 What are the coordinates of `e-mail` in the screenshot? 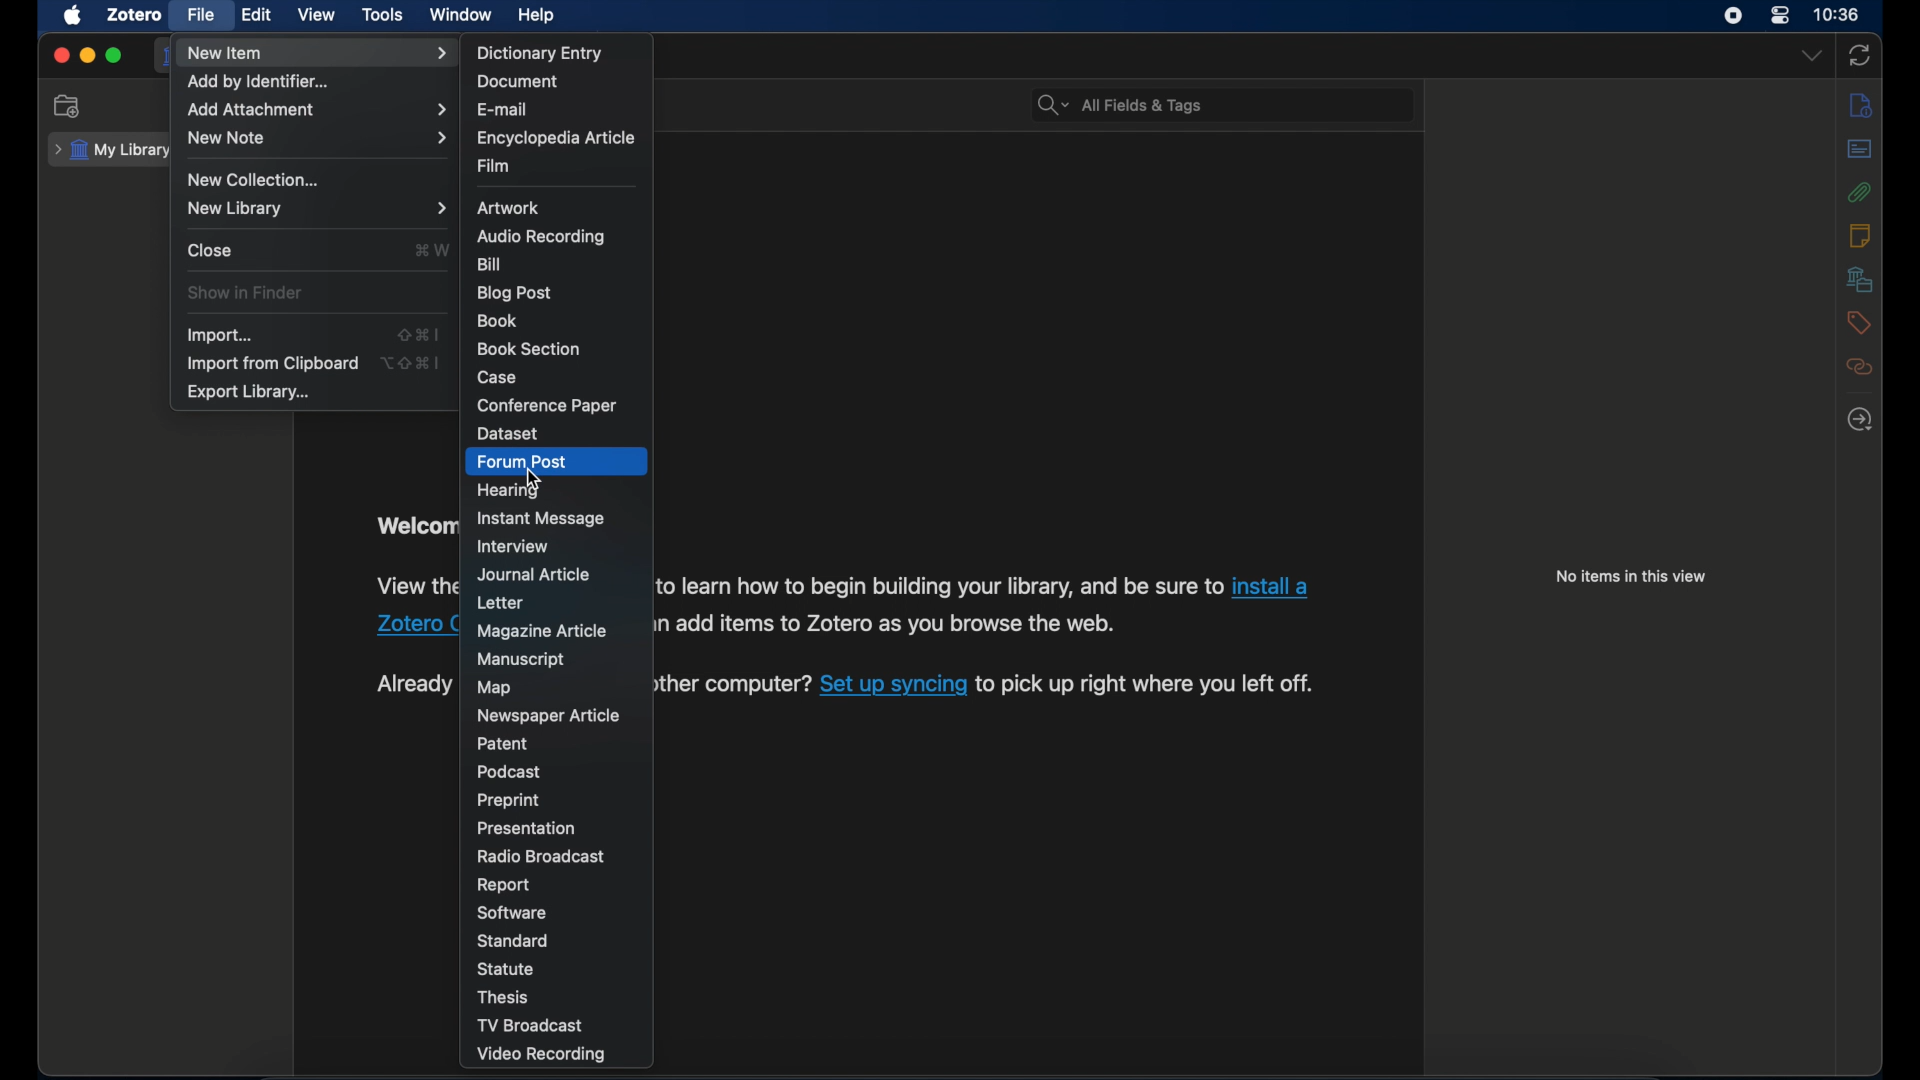 It's located at (503, 110).